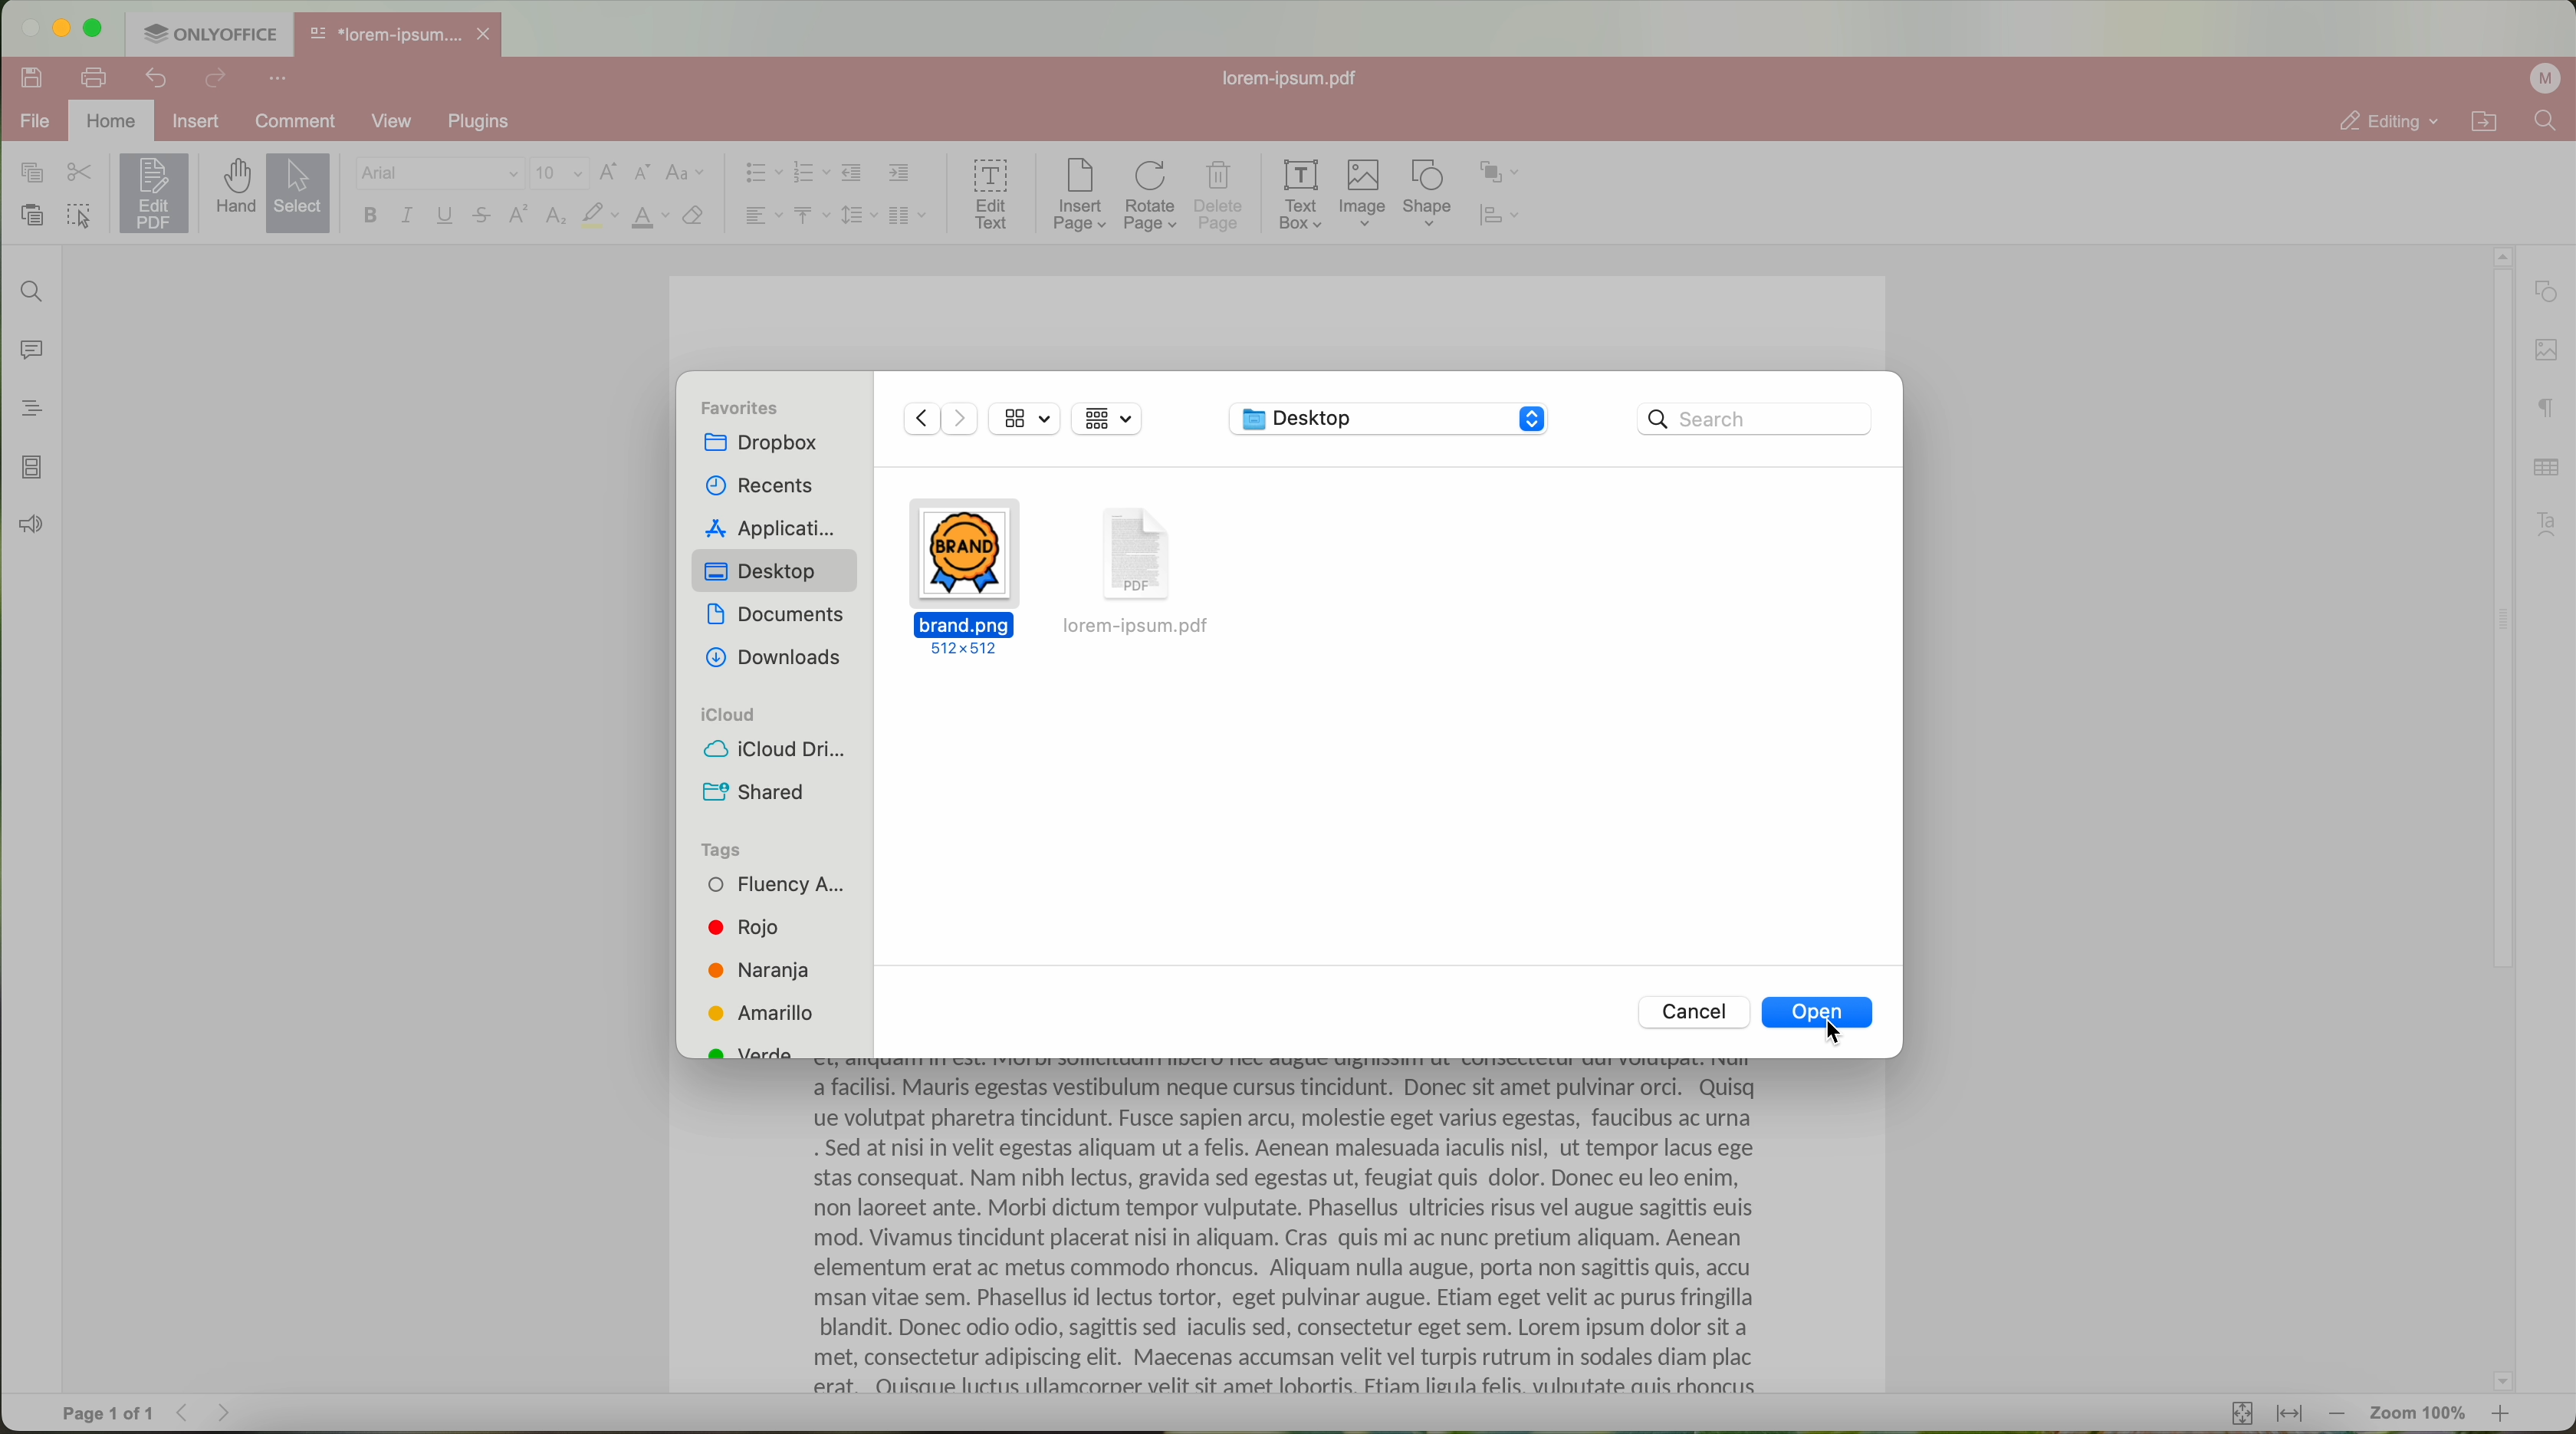  Describe the element at coordinates (916, 417) in the screenshot. I see `Backward` at that location.